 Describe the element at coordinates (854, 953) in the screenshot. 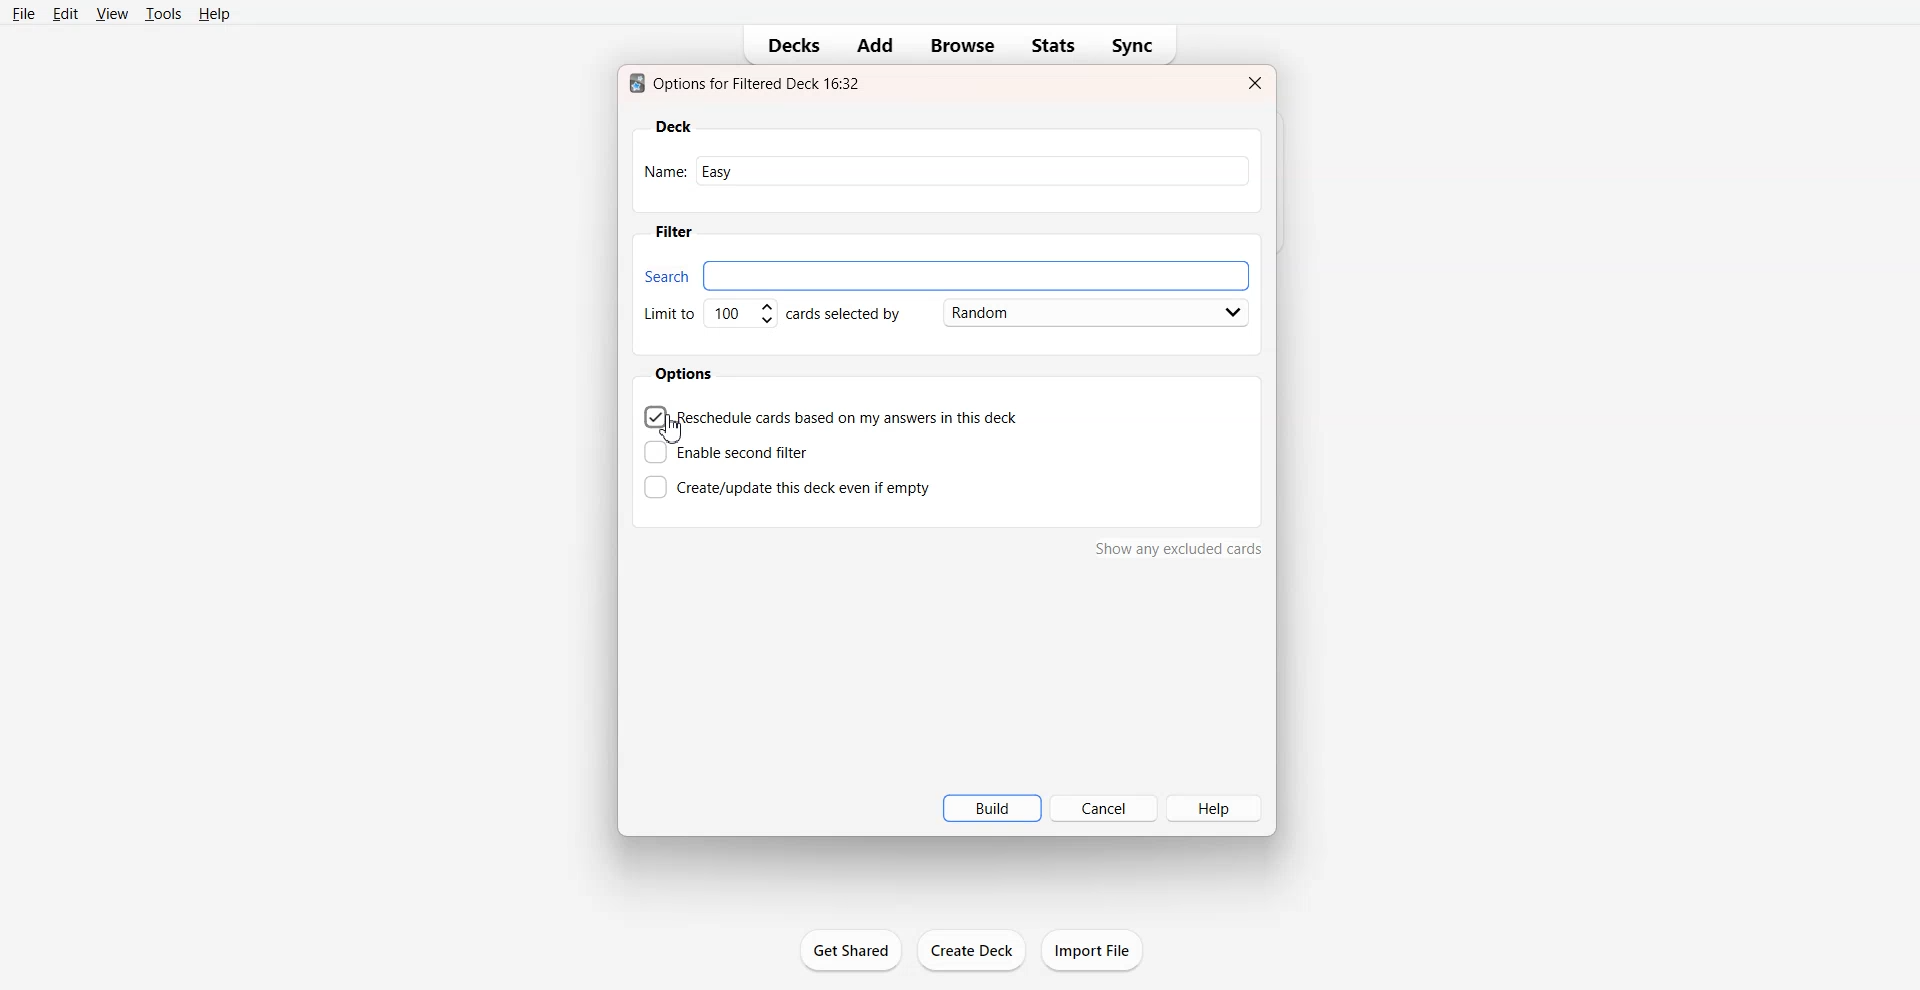

I see `get shared` at that location.